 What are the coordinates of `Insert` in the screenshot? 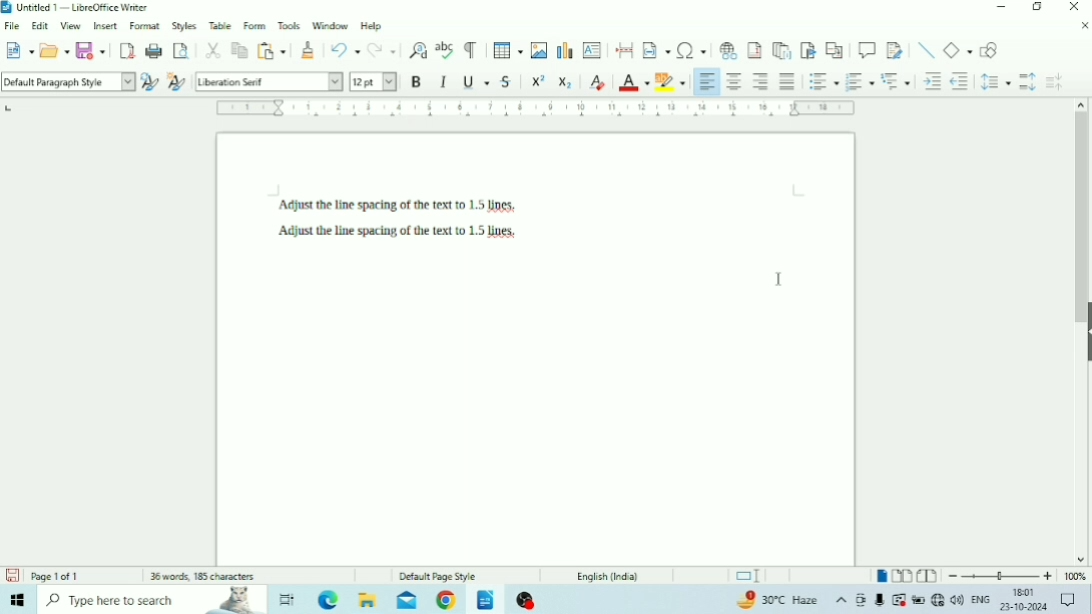 It's located at (105, 24).